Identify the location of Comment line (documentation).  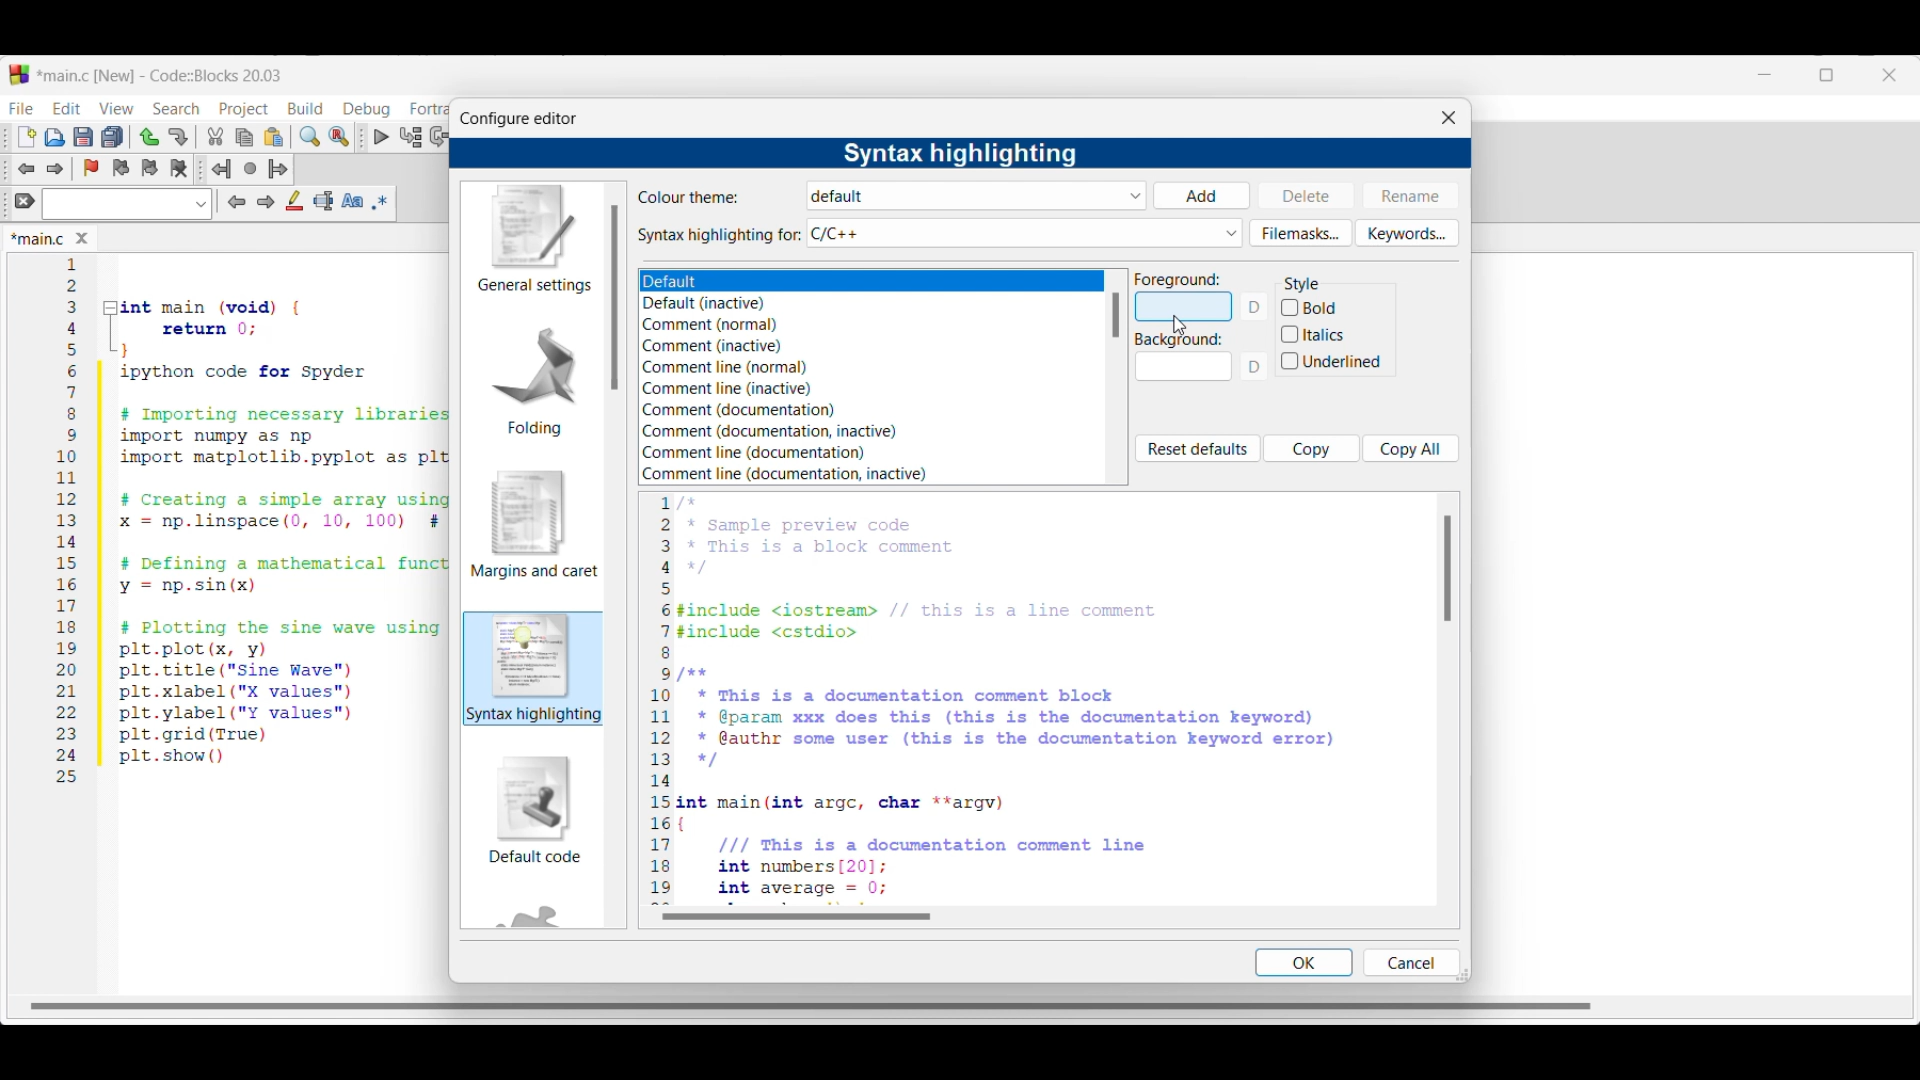
(777, 451).